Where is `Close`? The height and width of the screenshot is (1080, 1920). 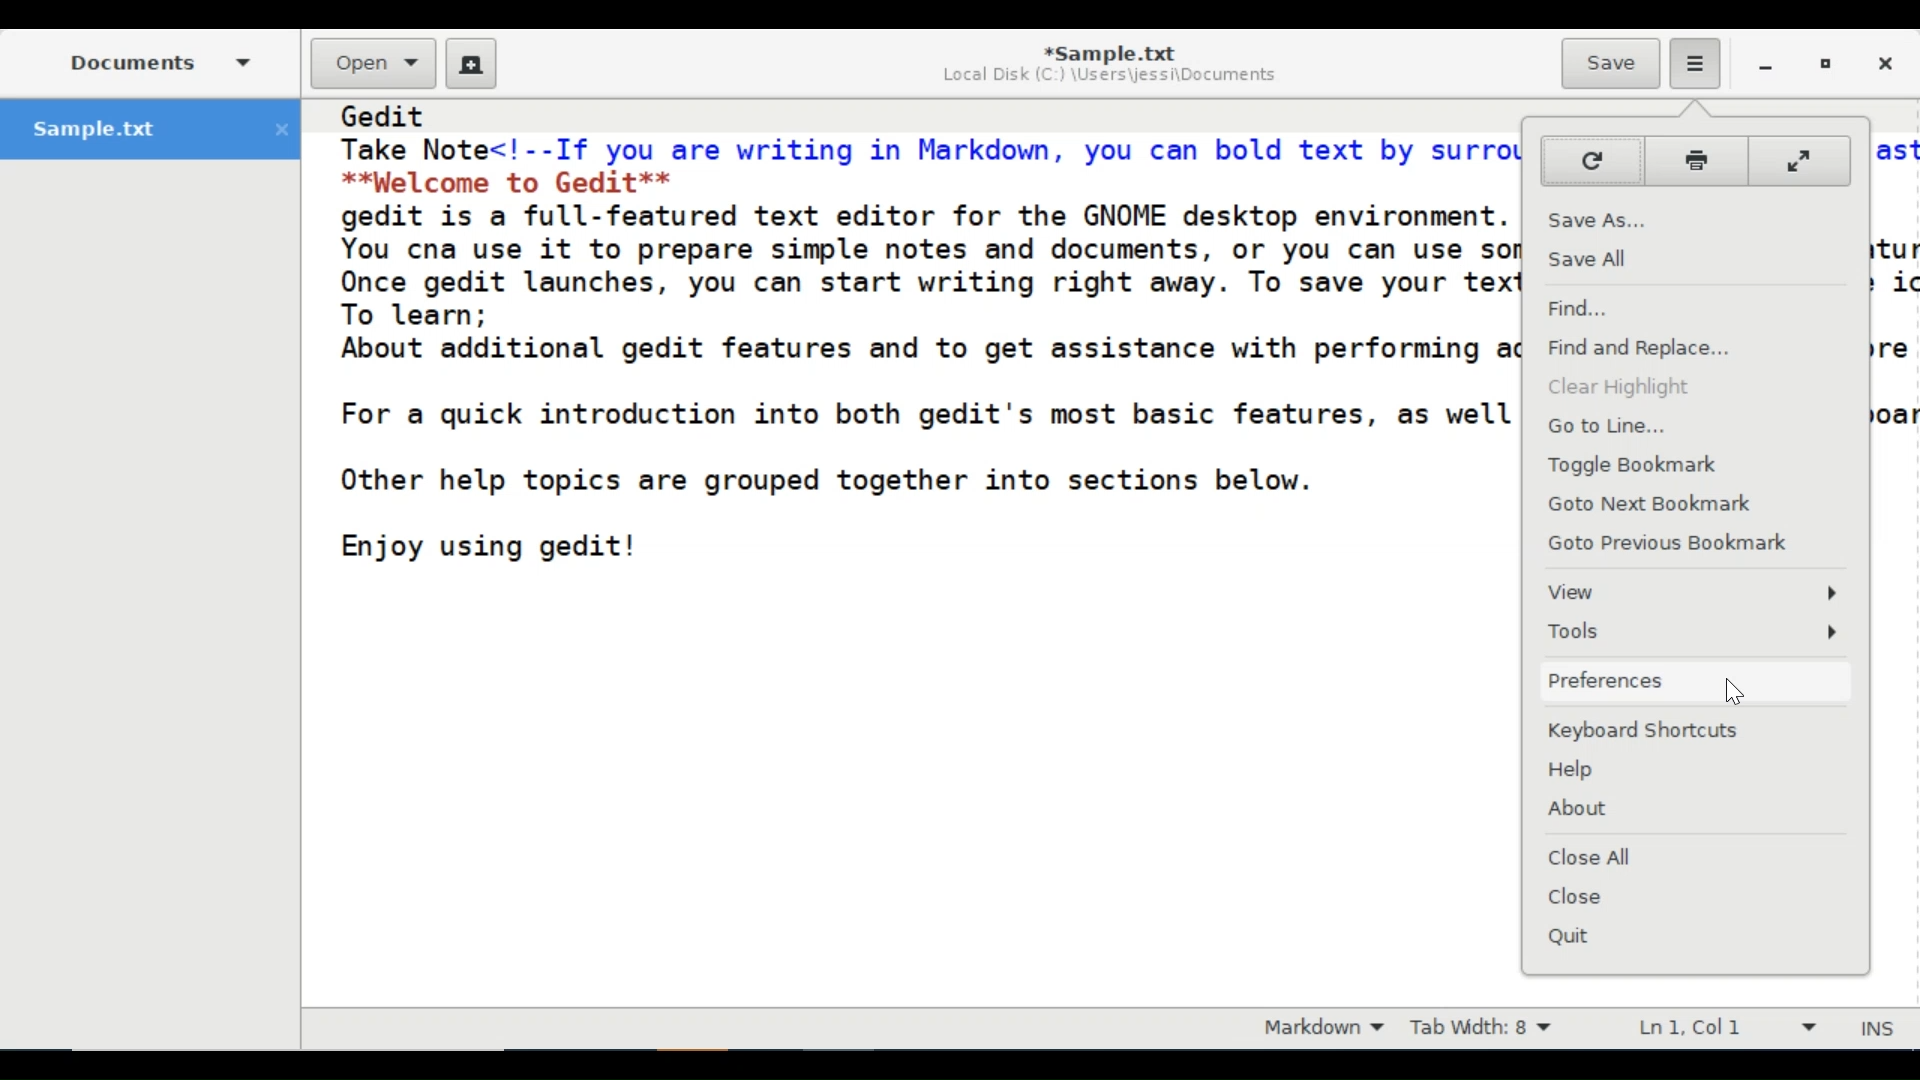 Close is located at coordinates (1580, 895).